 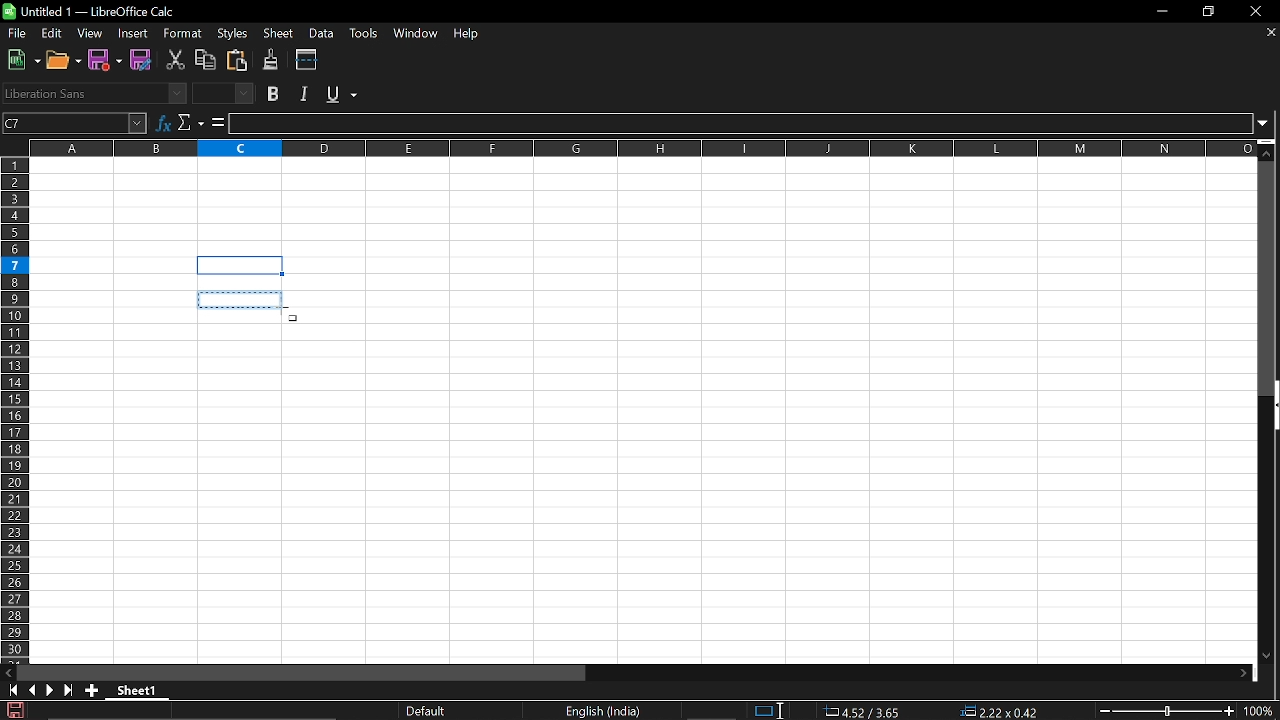 What do you see at coordinates (642, 146) in the screenshot?
I see `Columns` at bounding box center [642, 146].